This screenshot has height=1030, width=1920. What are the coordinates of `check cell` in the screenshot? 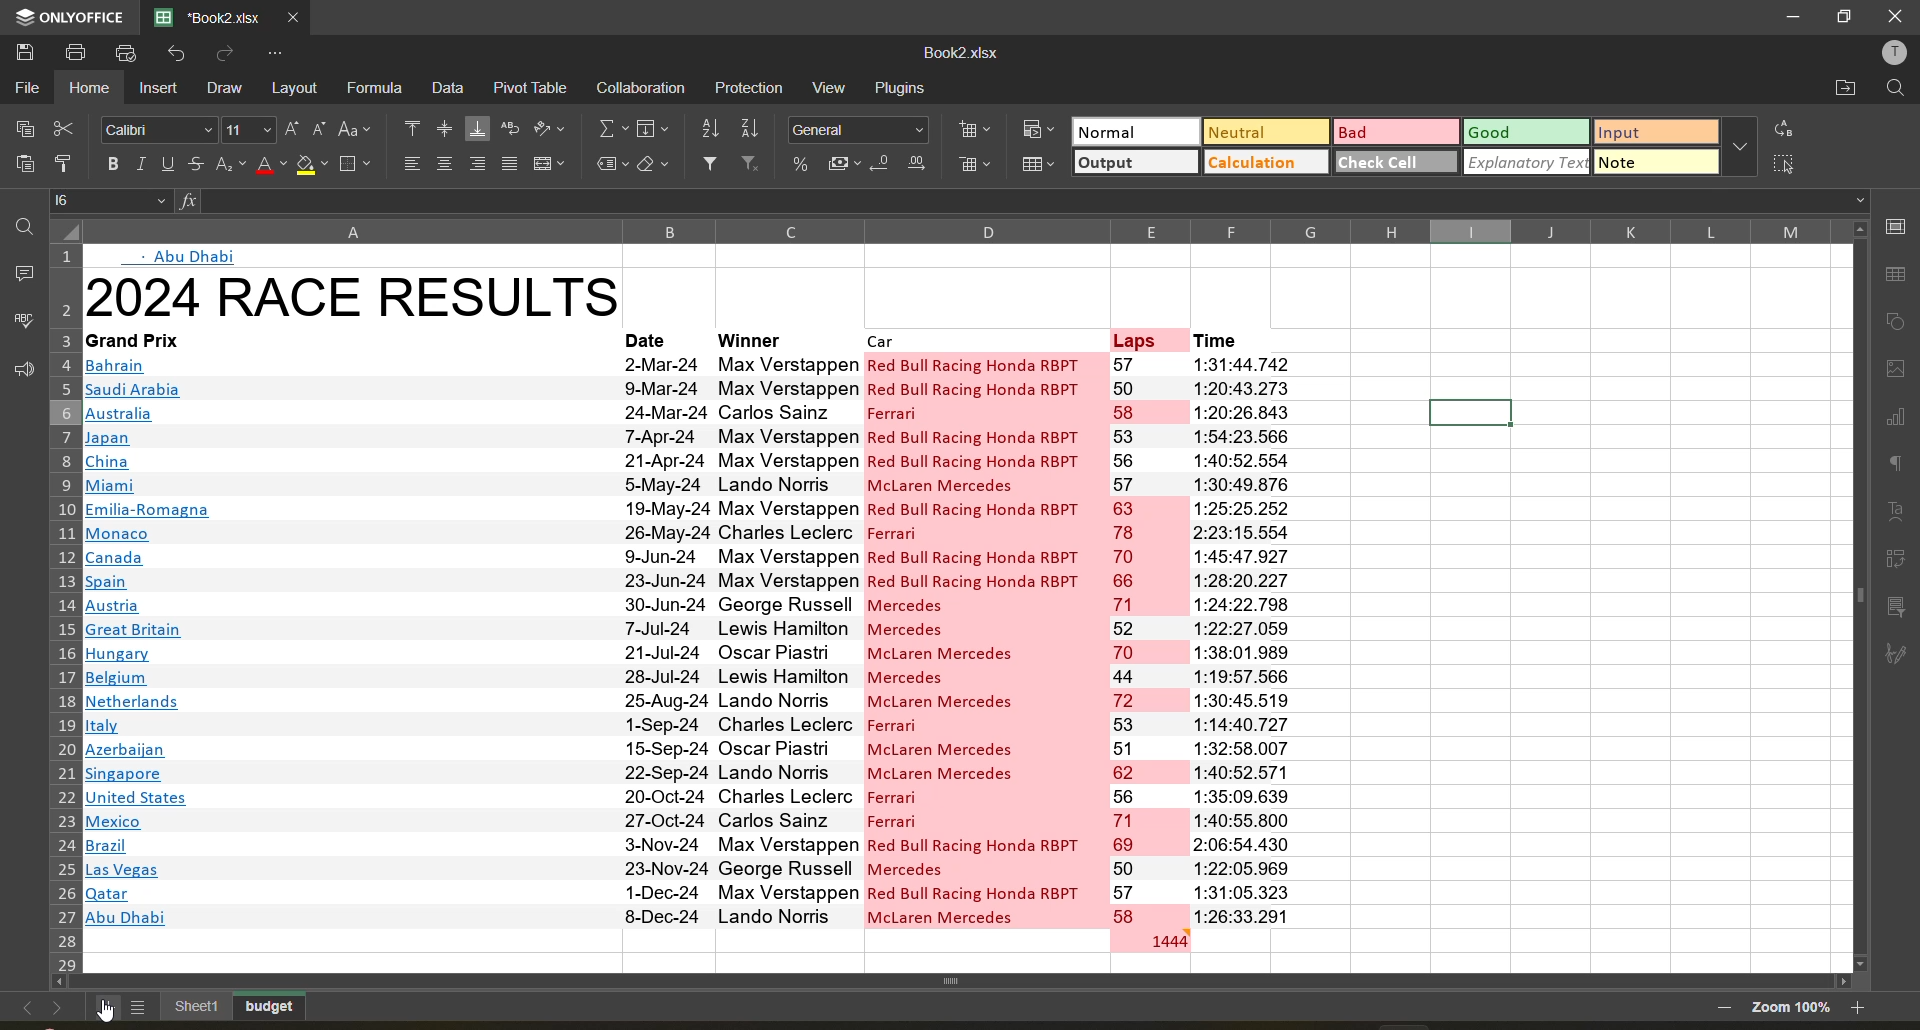 It's located at (1394, 162).